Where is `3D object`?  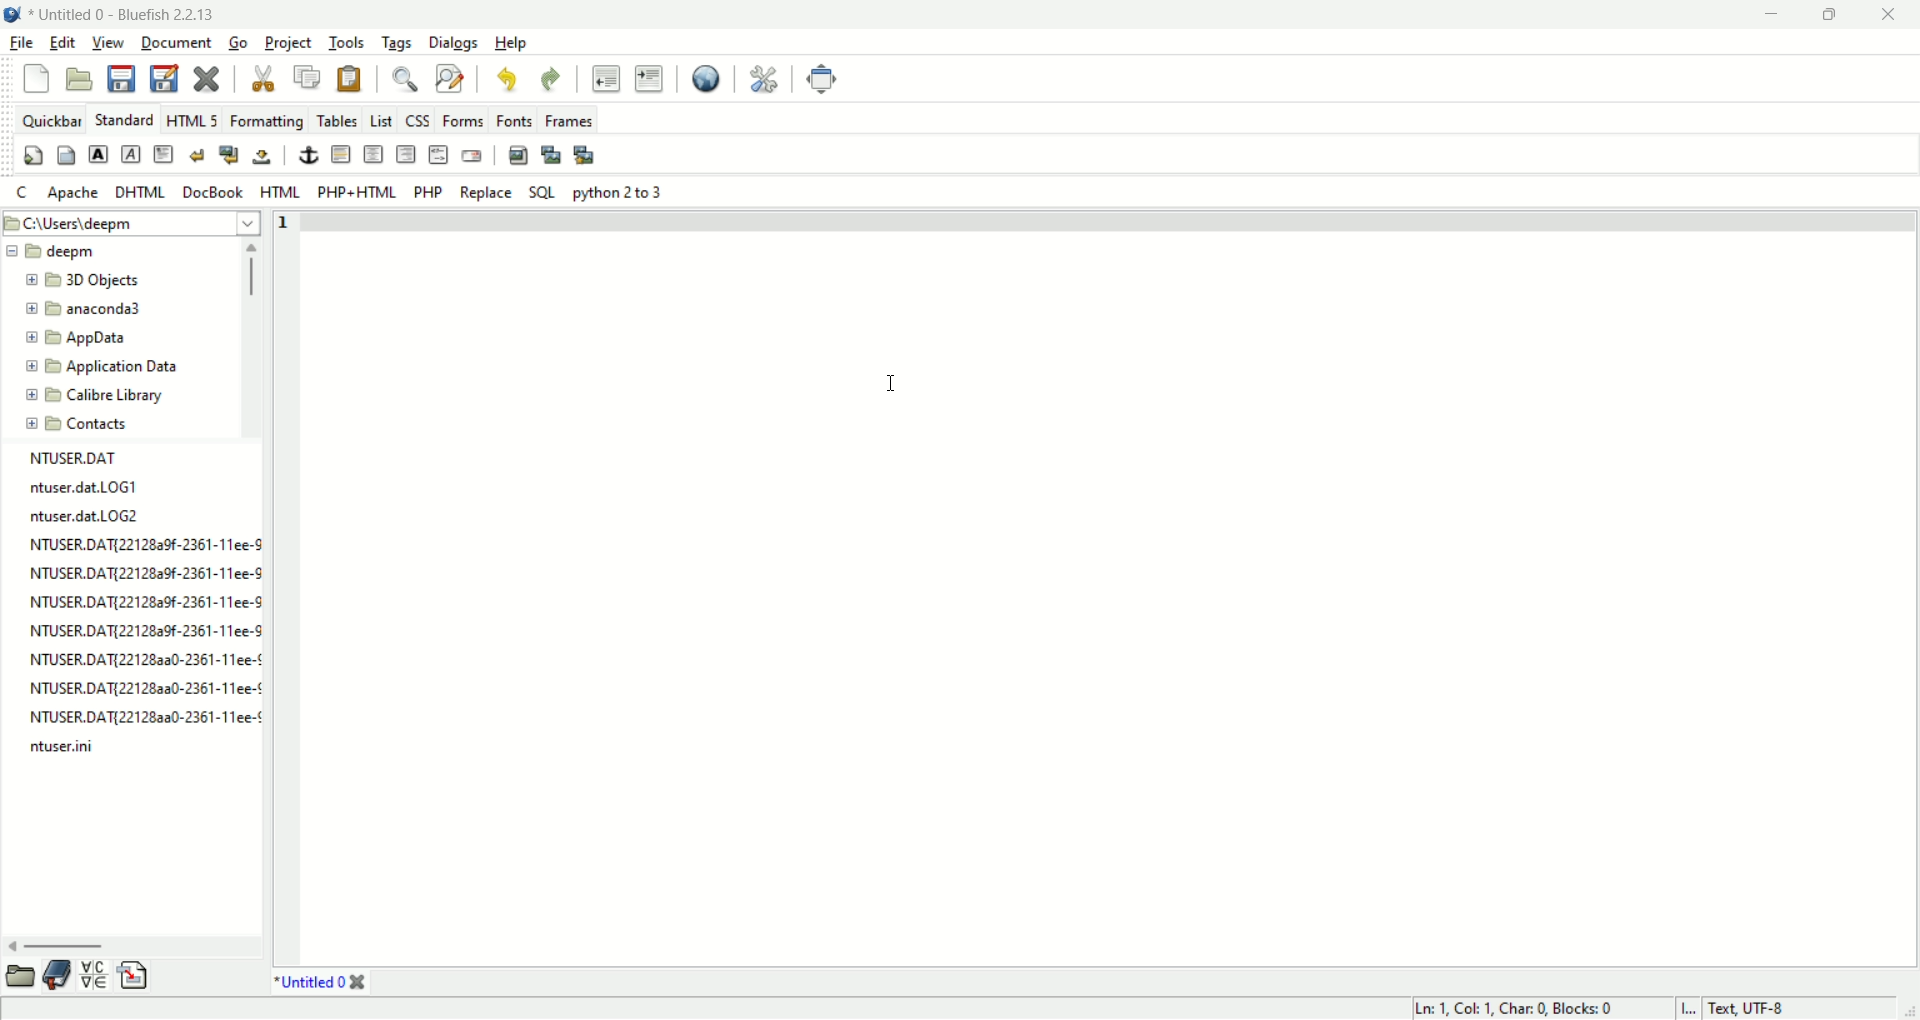
3D object is located at coordinates (90, 281).